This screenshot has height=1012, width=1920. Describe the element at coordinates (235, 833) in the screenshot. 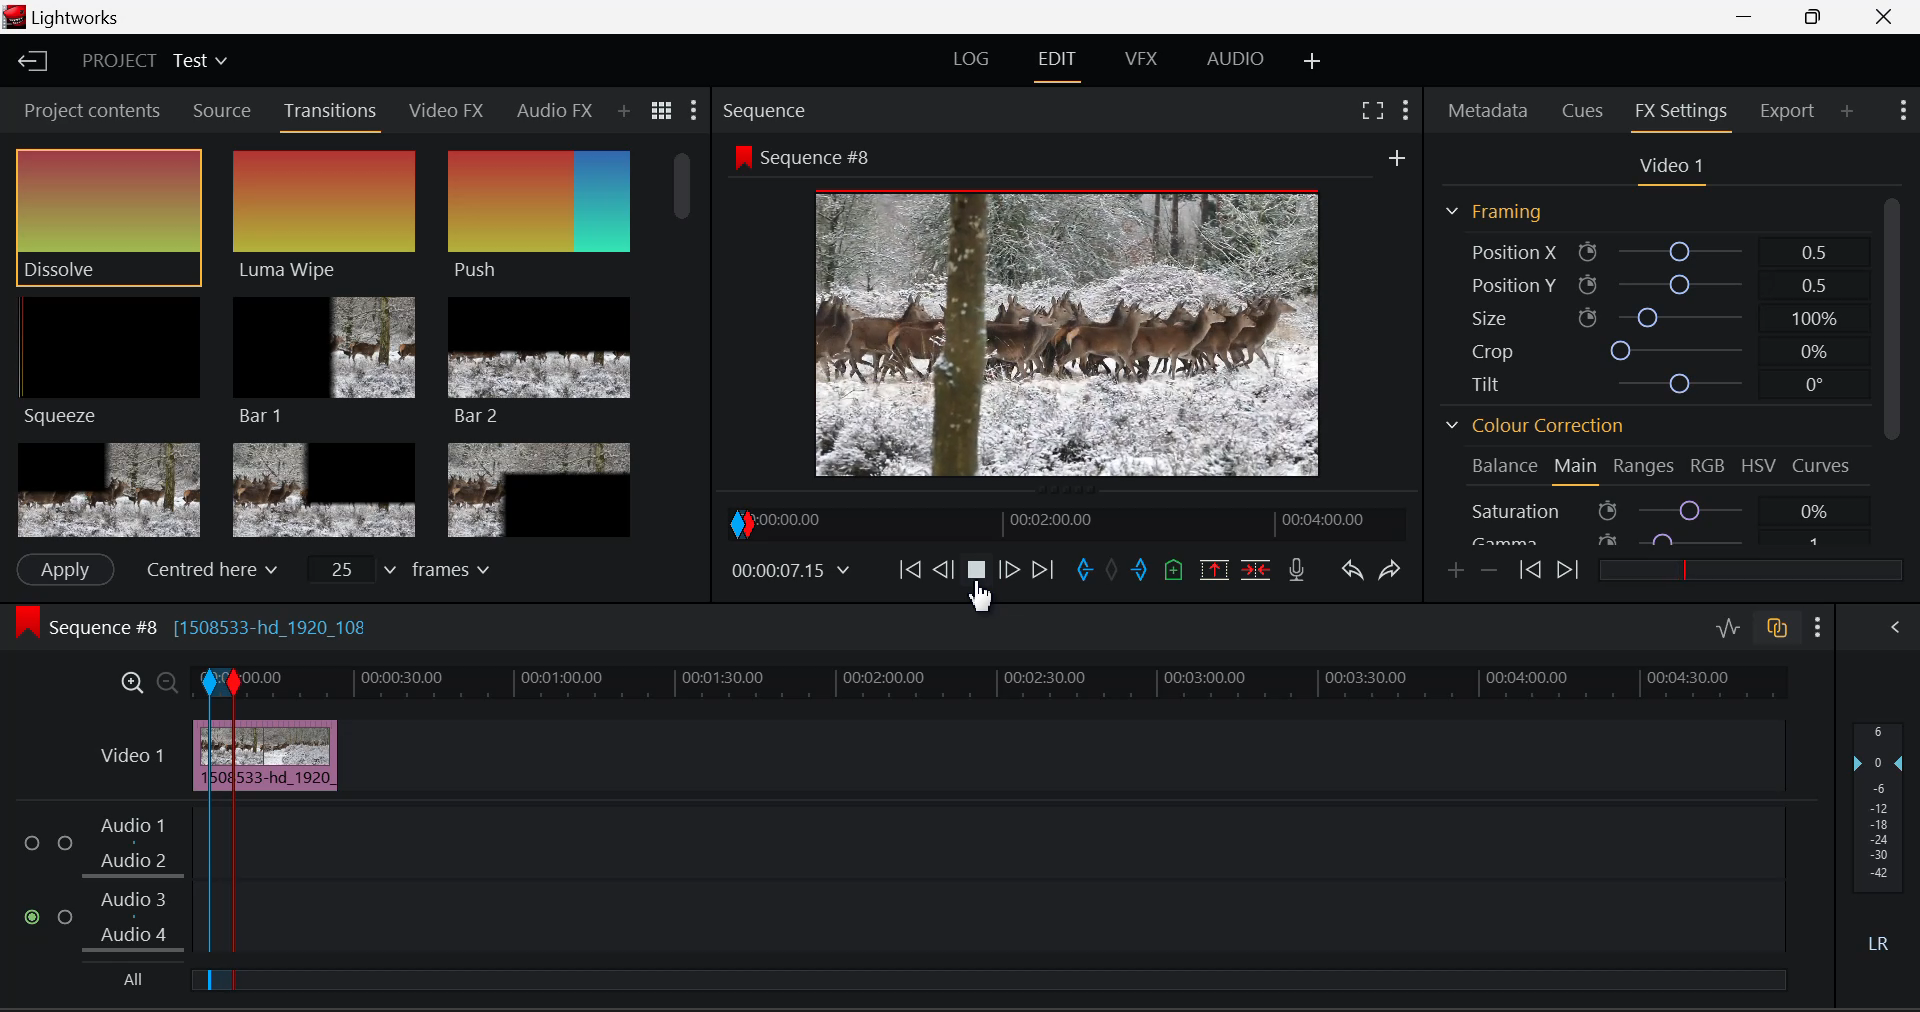

I see `Mark Out Point` at that location.